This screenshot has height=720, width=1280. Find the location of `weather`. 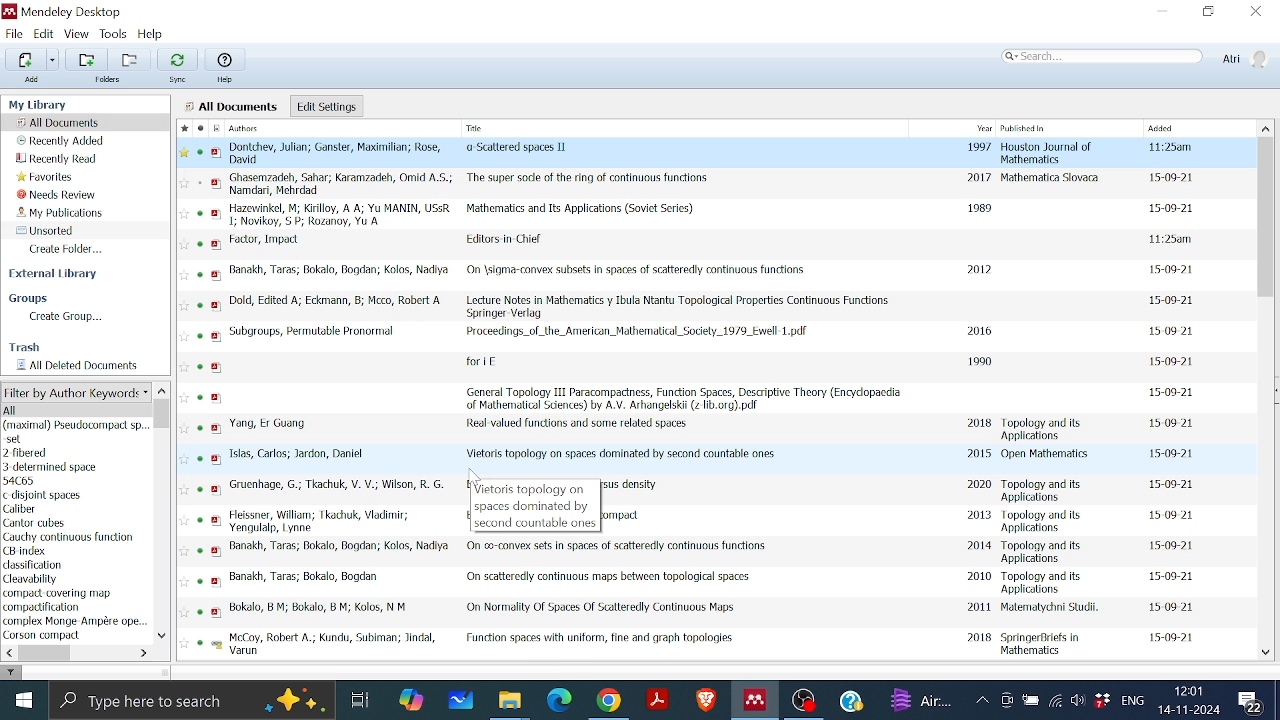

weather is located at coordinates (925, 701).